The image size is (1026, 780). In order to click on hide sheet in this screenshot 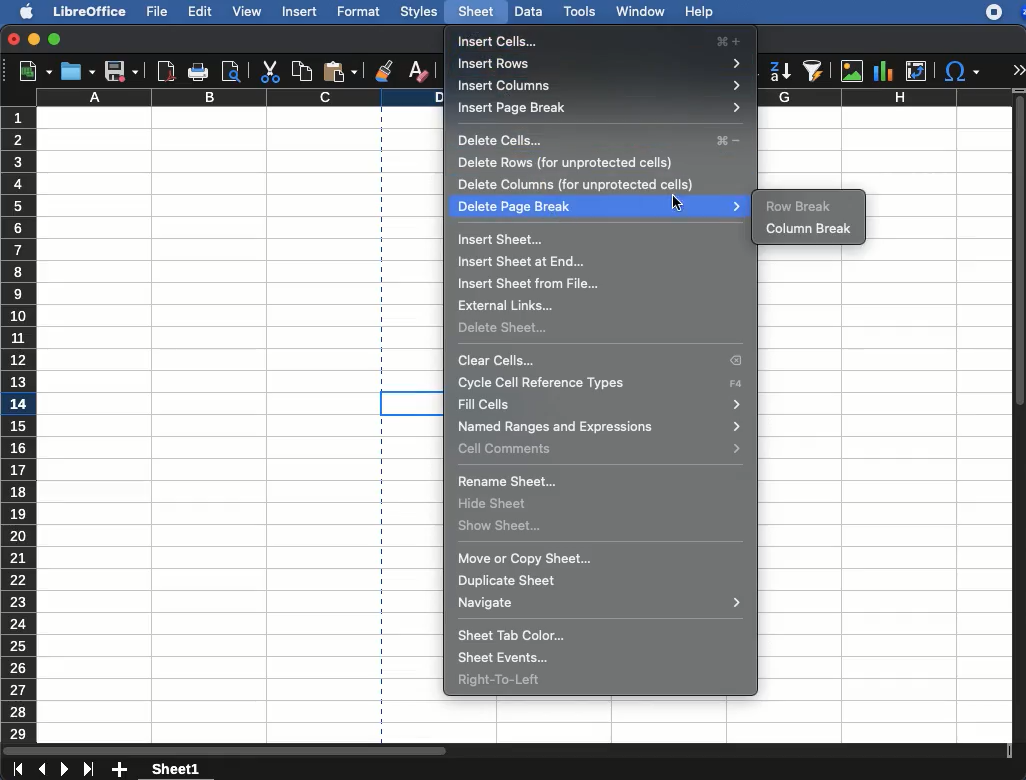, I will do `click(496, 504)`.